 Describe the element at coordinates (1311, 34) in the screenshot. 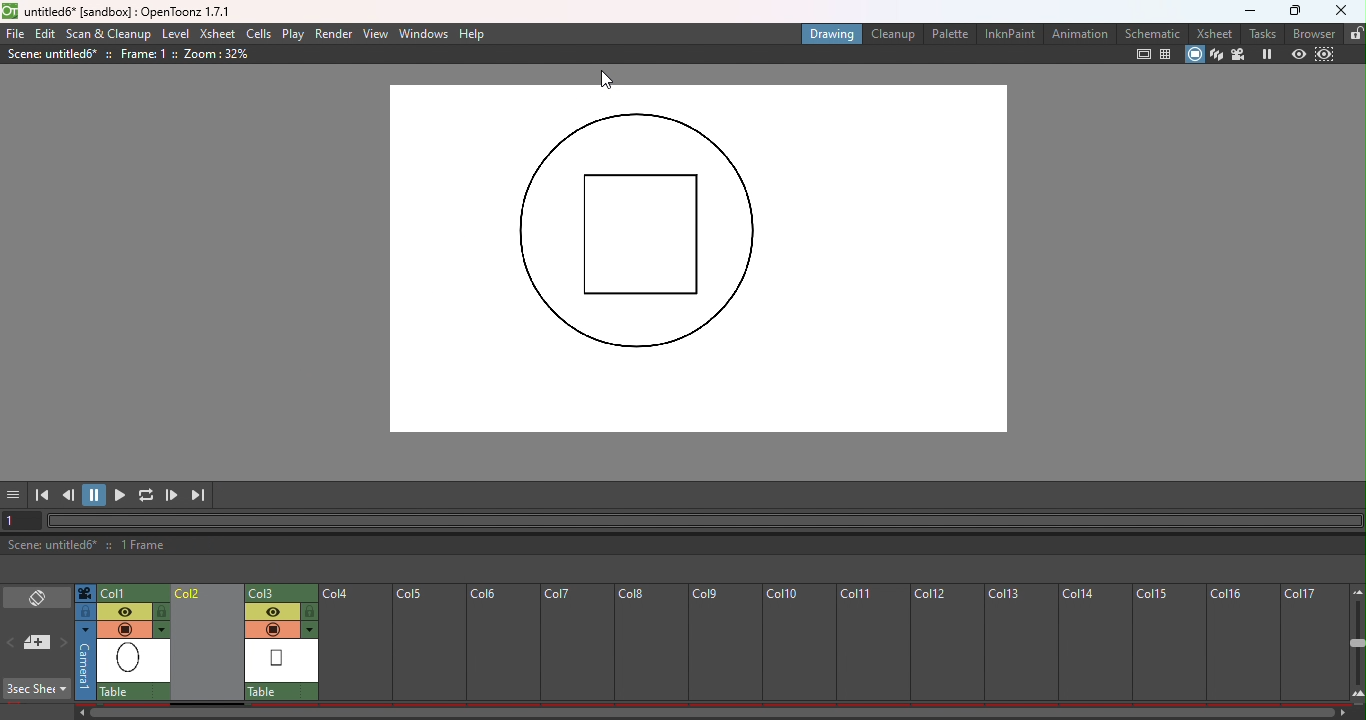

I see `Browser` at that location.